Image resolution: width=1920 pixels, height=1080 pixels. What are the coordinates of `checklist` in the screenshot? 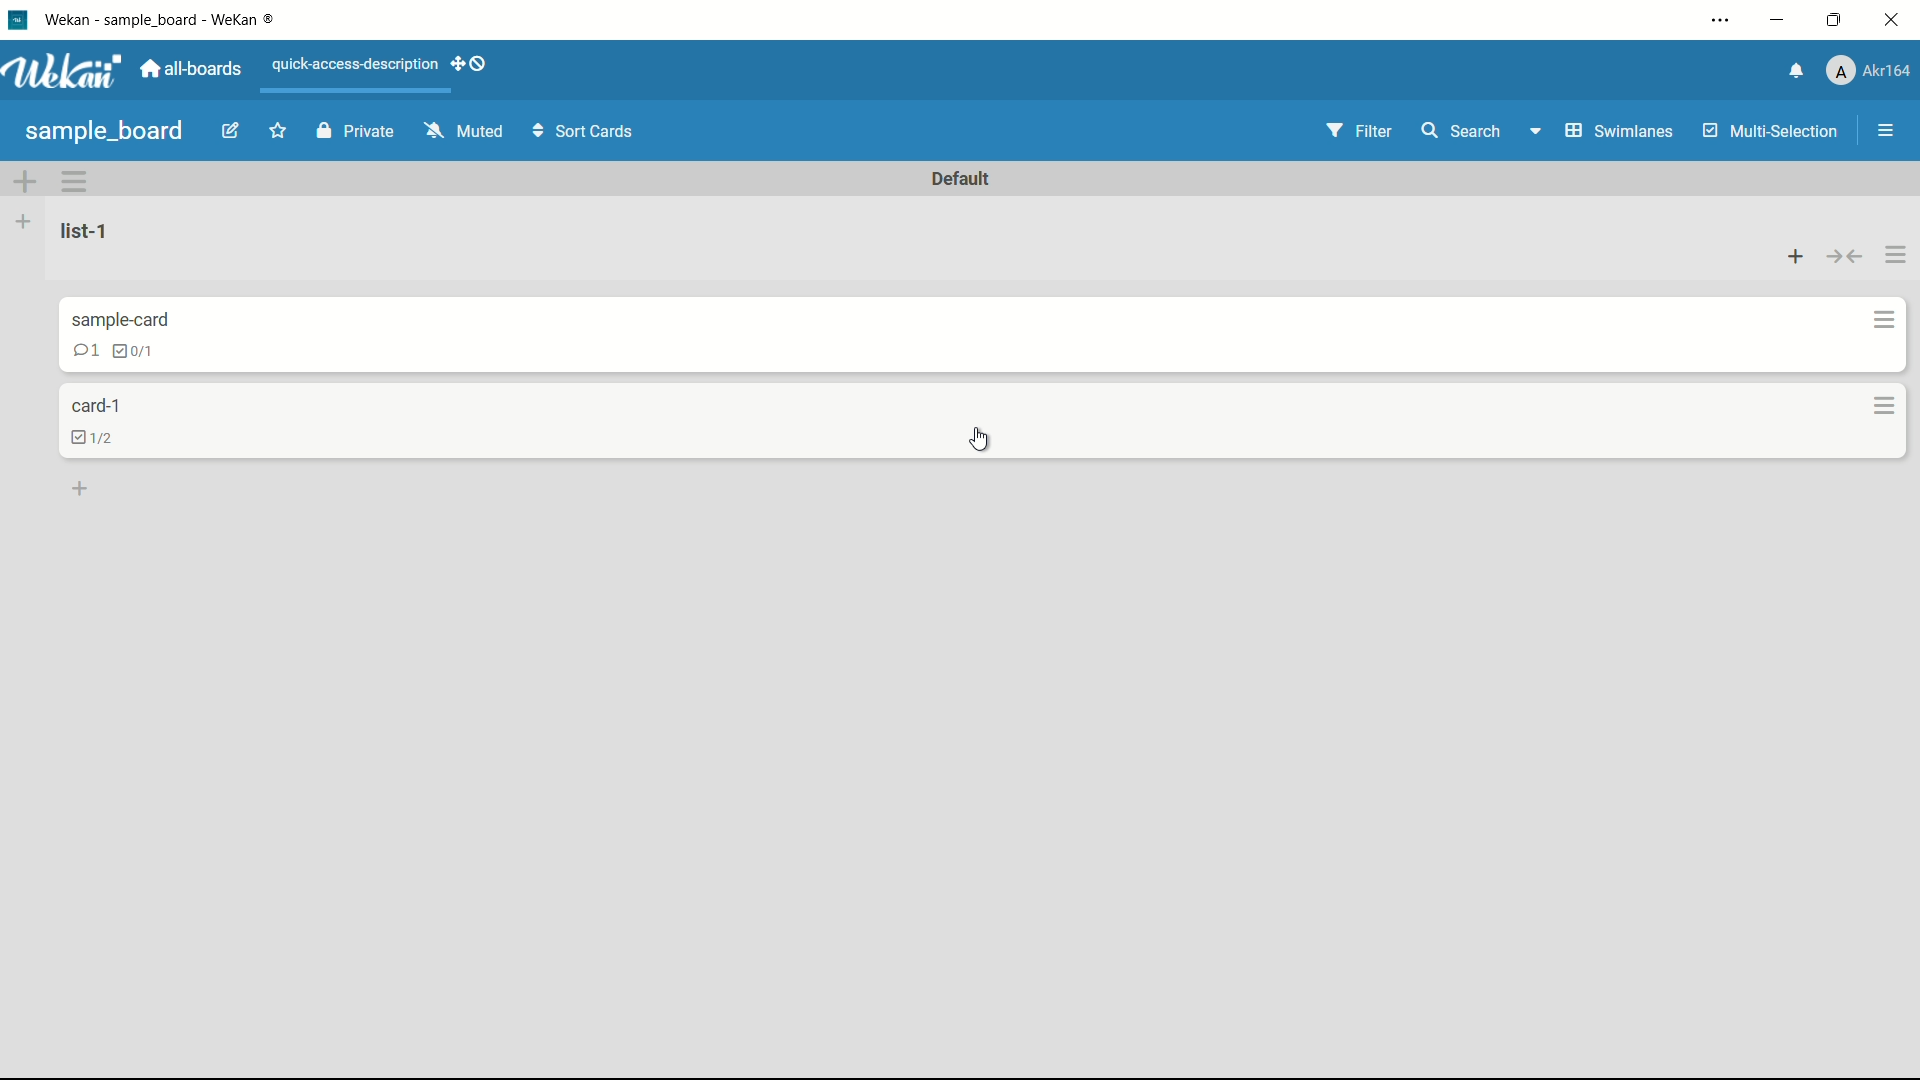 It's located at (136, 350).